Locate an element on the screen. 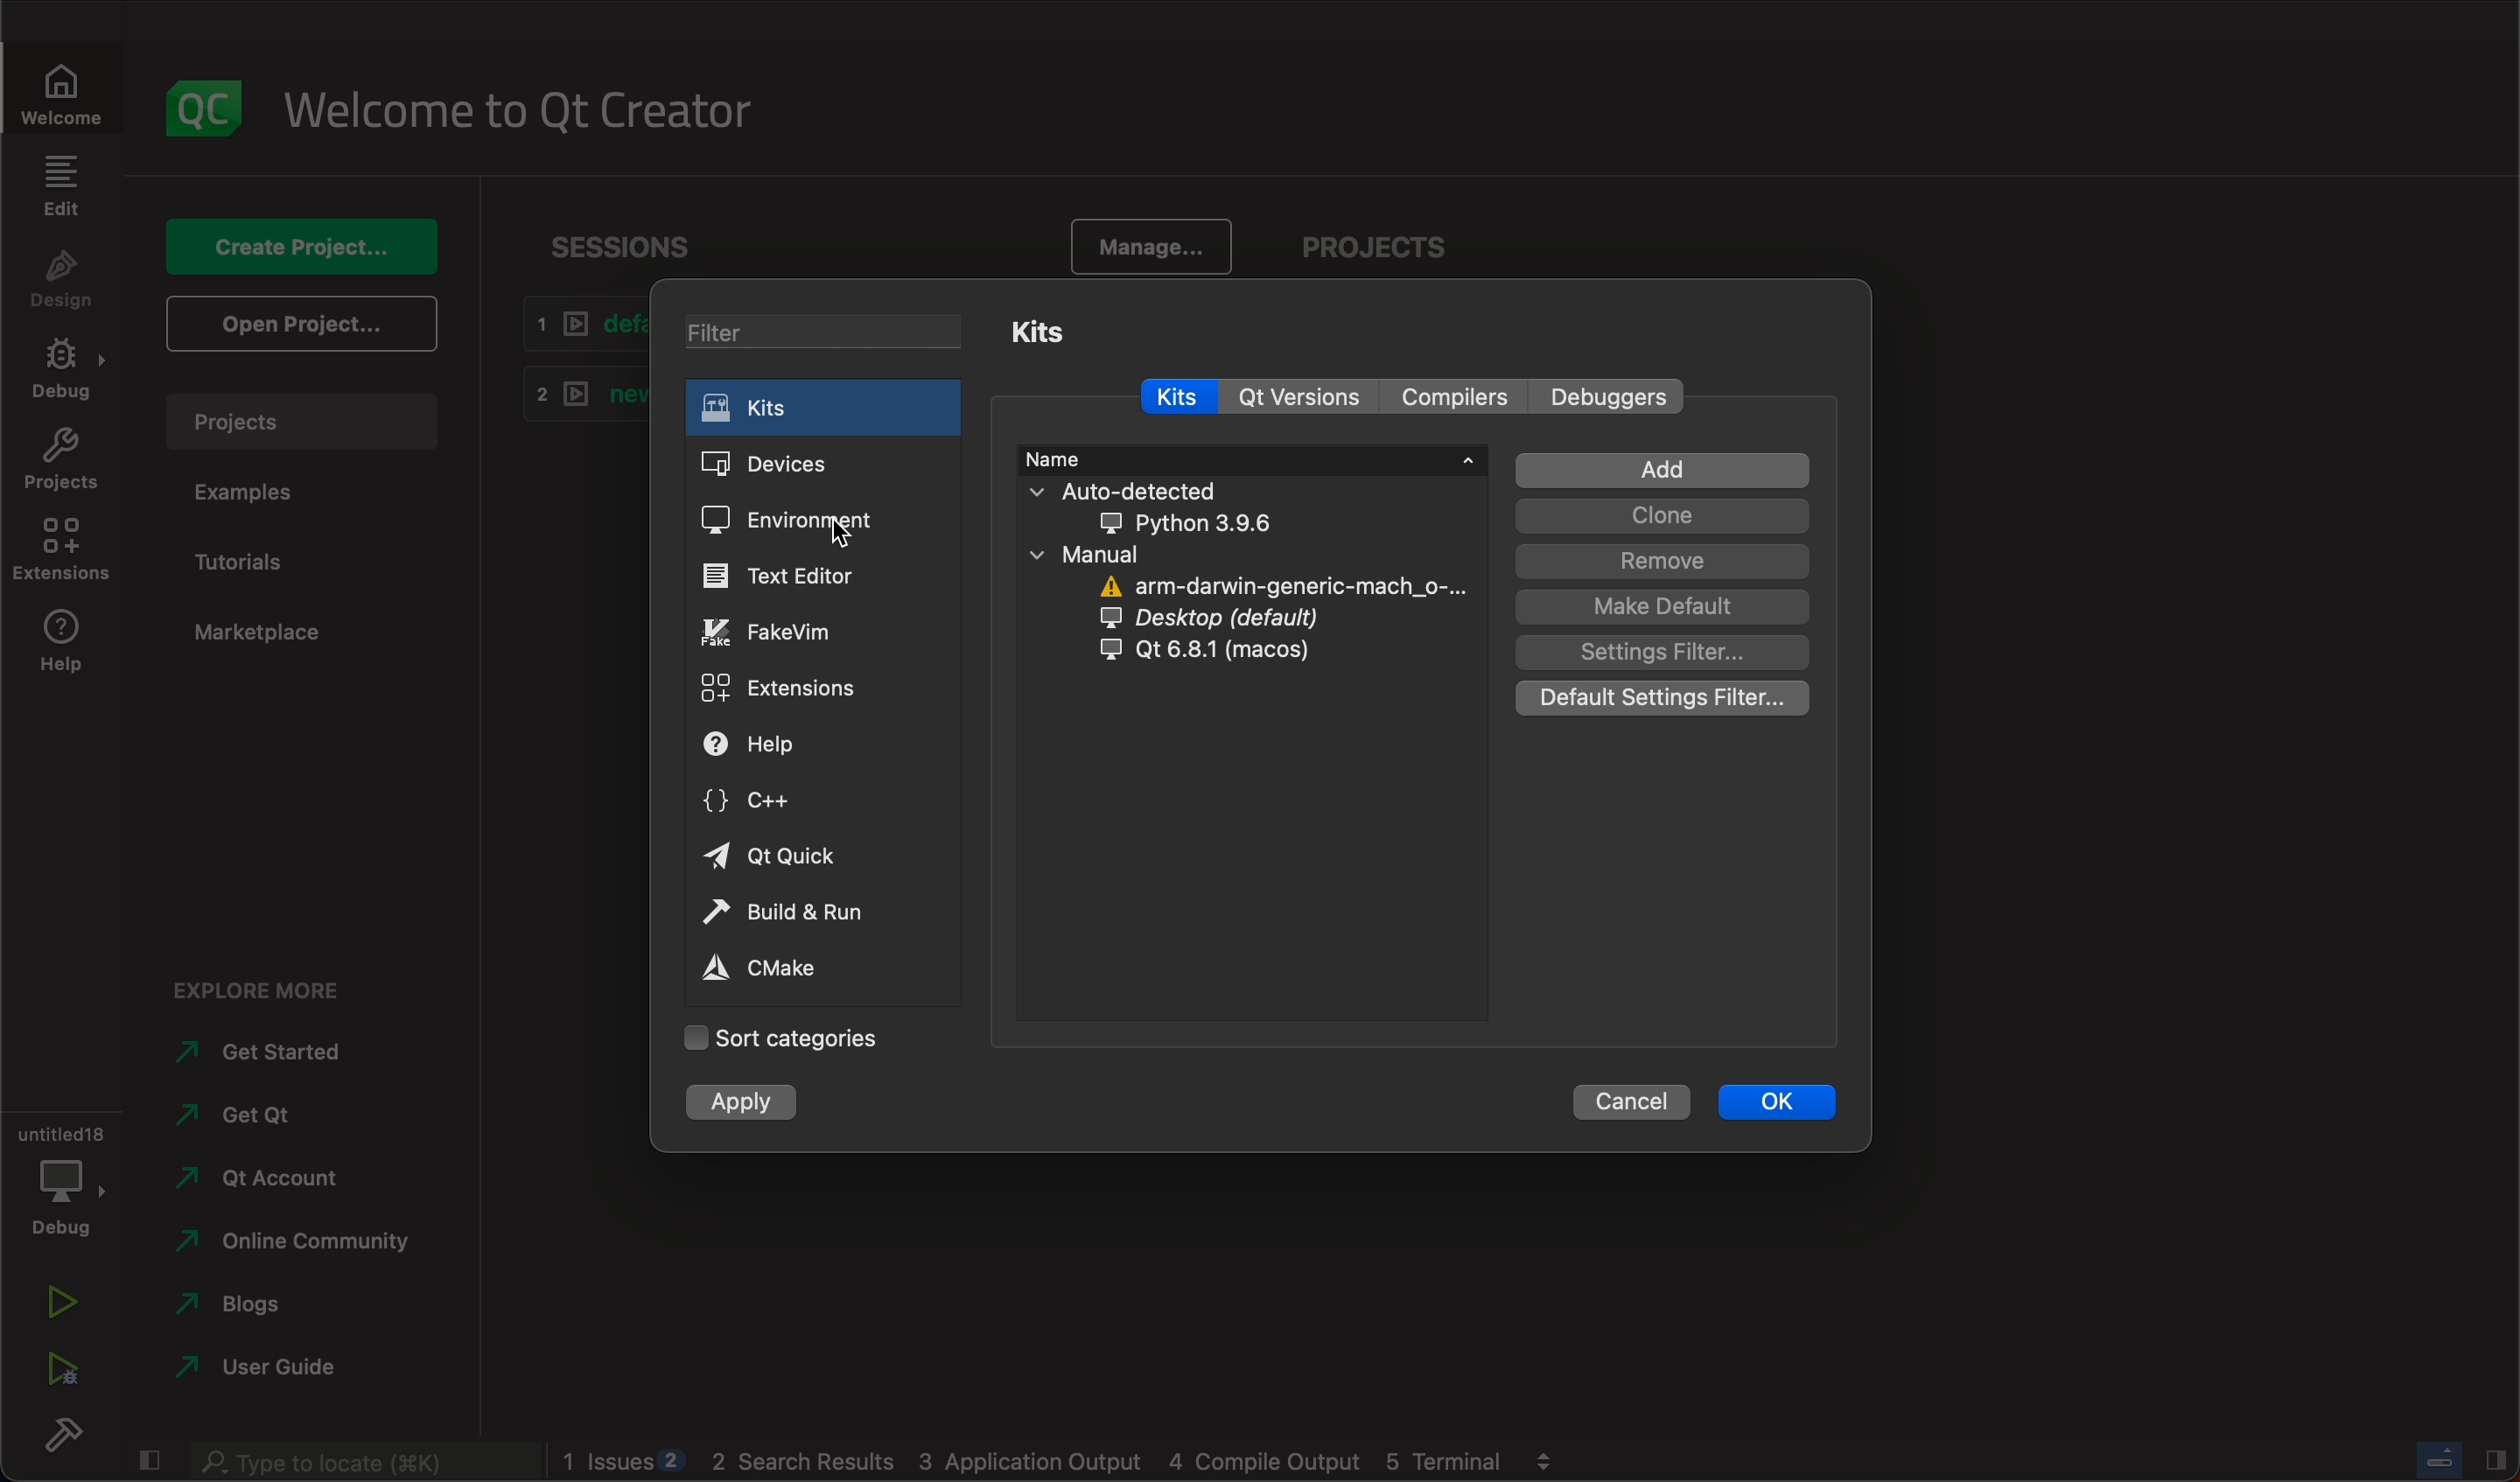 The width and height of the screenshot is (2520, 1482). name is located at coordinates (1253, 456).